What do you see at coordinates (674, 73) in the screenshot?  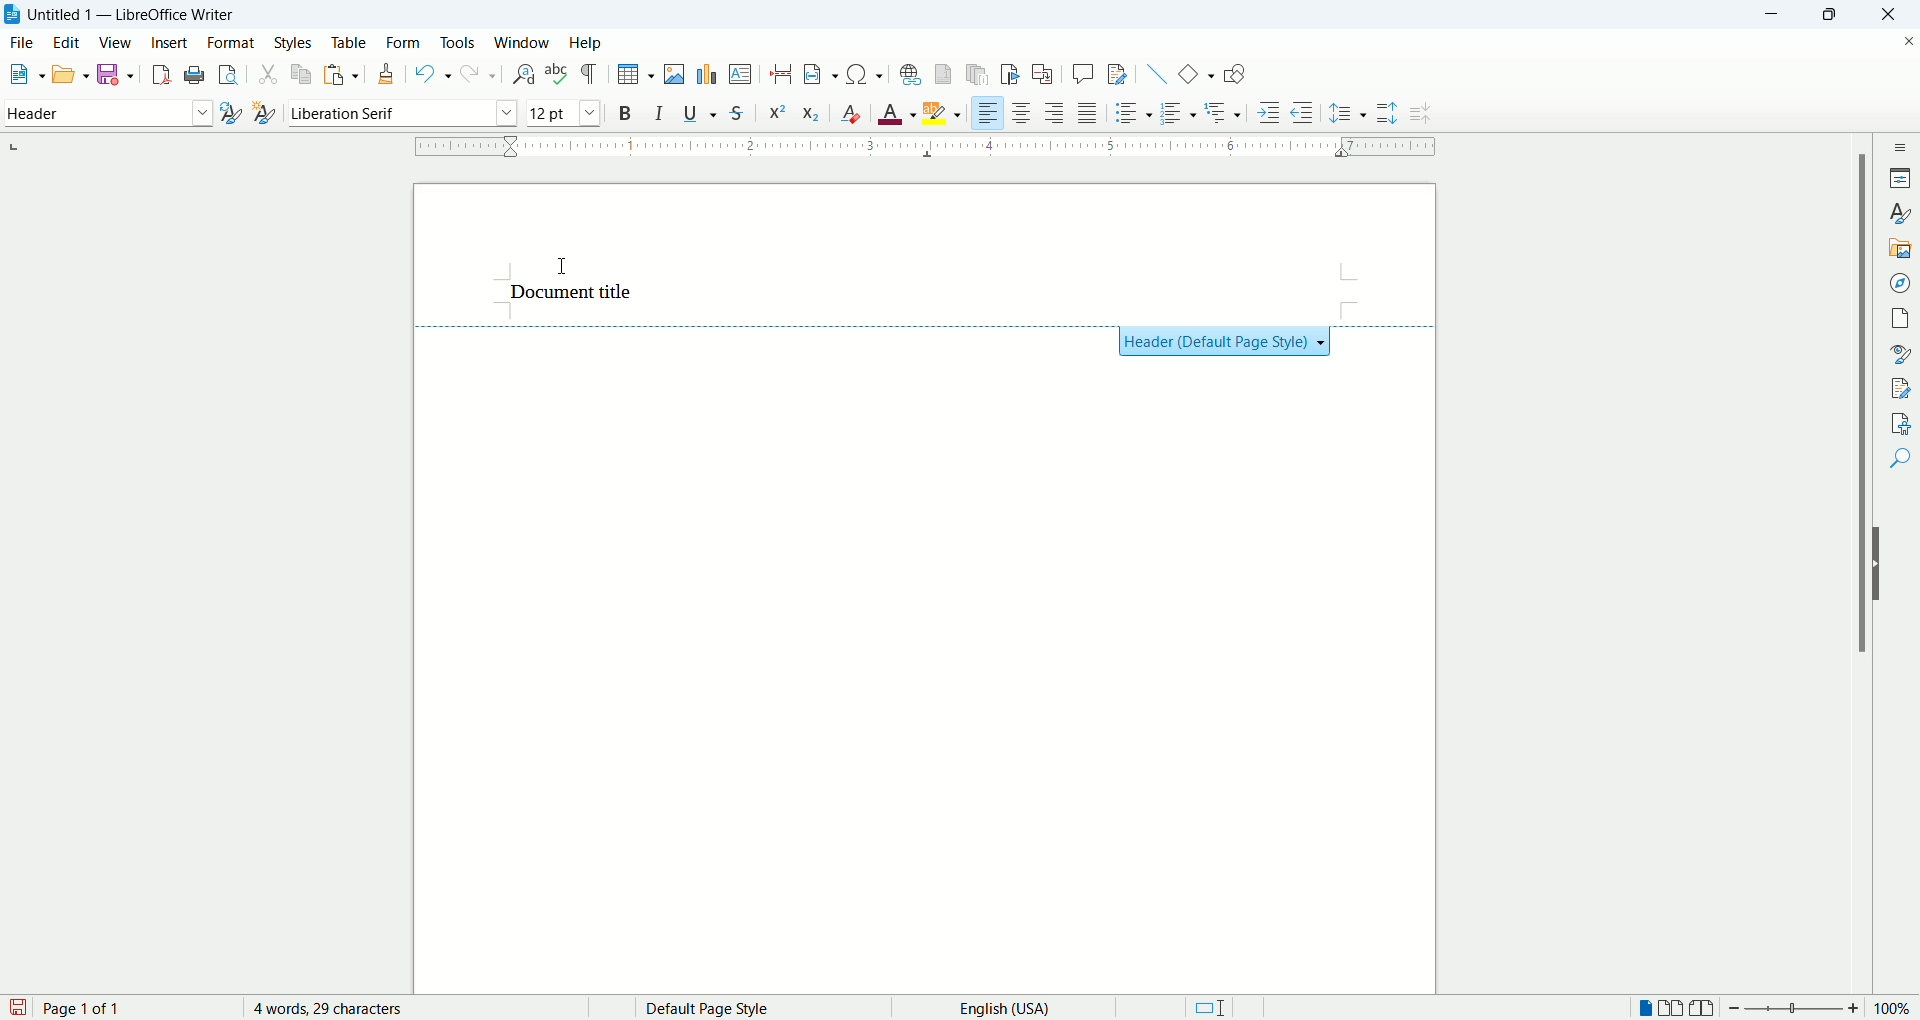 I see `insert image` at bounding box center [674, 73].